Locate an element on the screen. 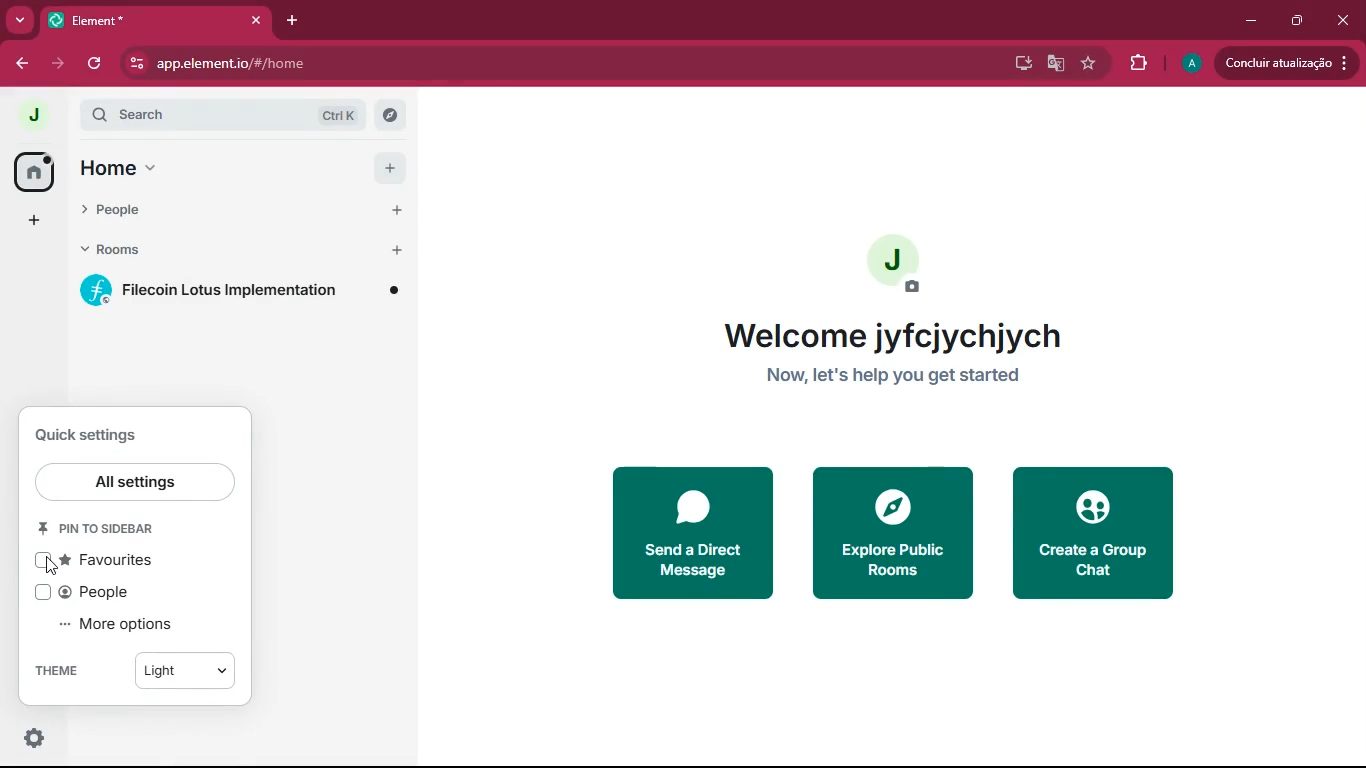 This screenshot has width=1366, height=768. close is located at coordinates (1341, 21).